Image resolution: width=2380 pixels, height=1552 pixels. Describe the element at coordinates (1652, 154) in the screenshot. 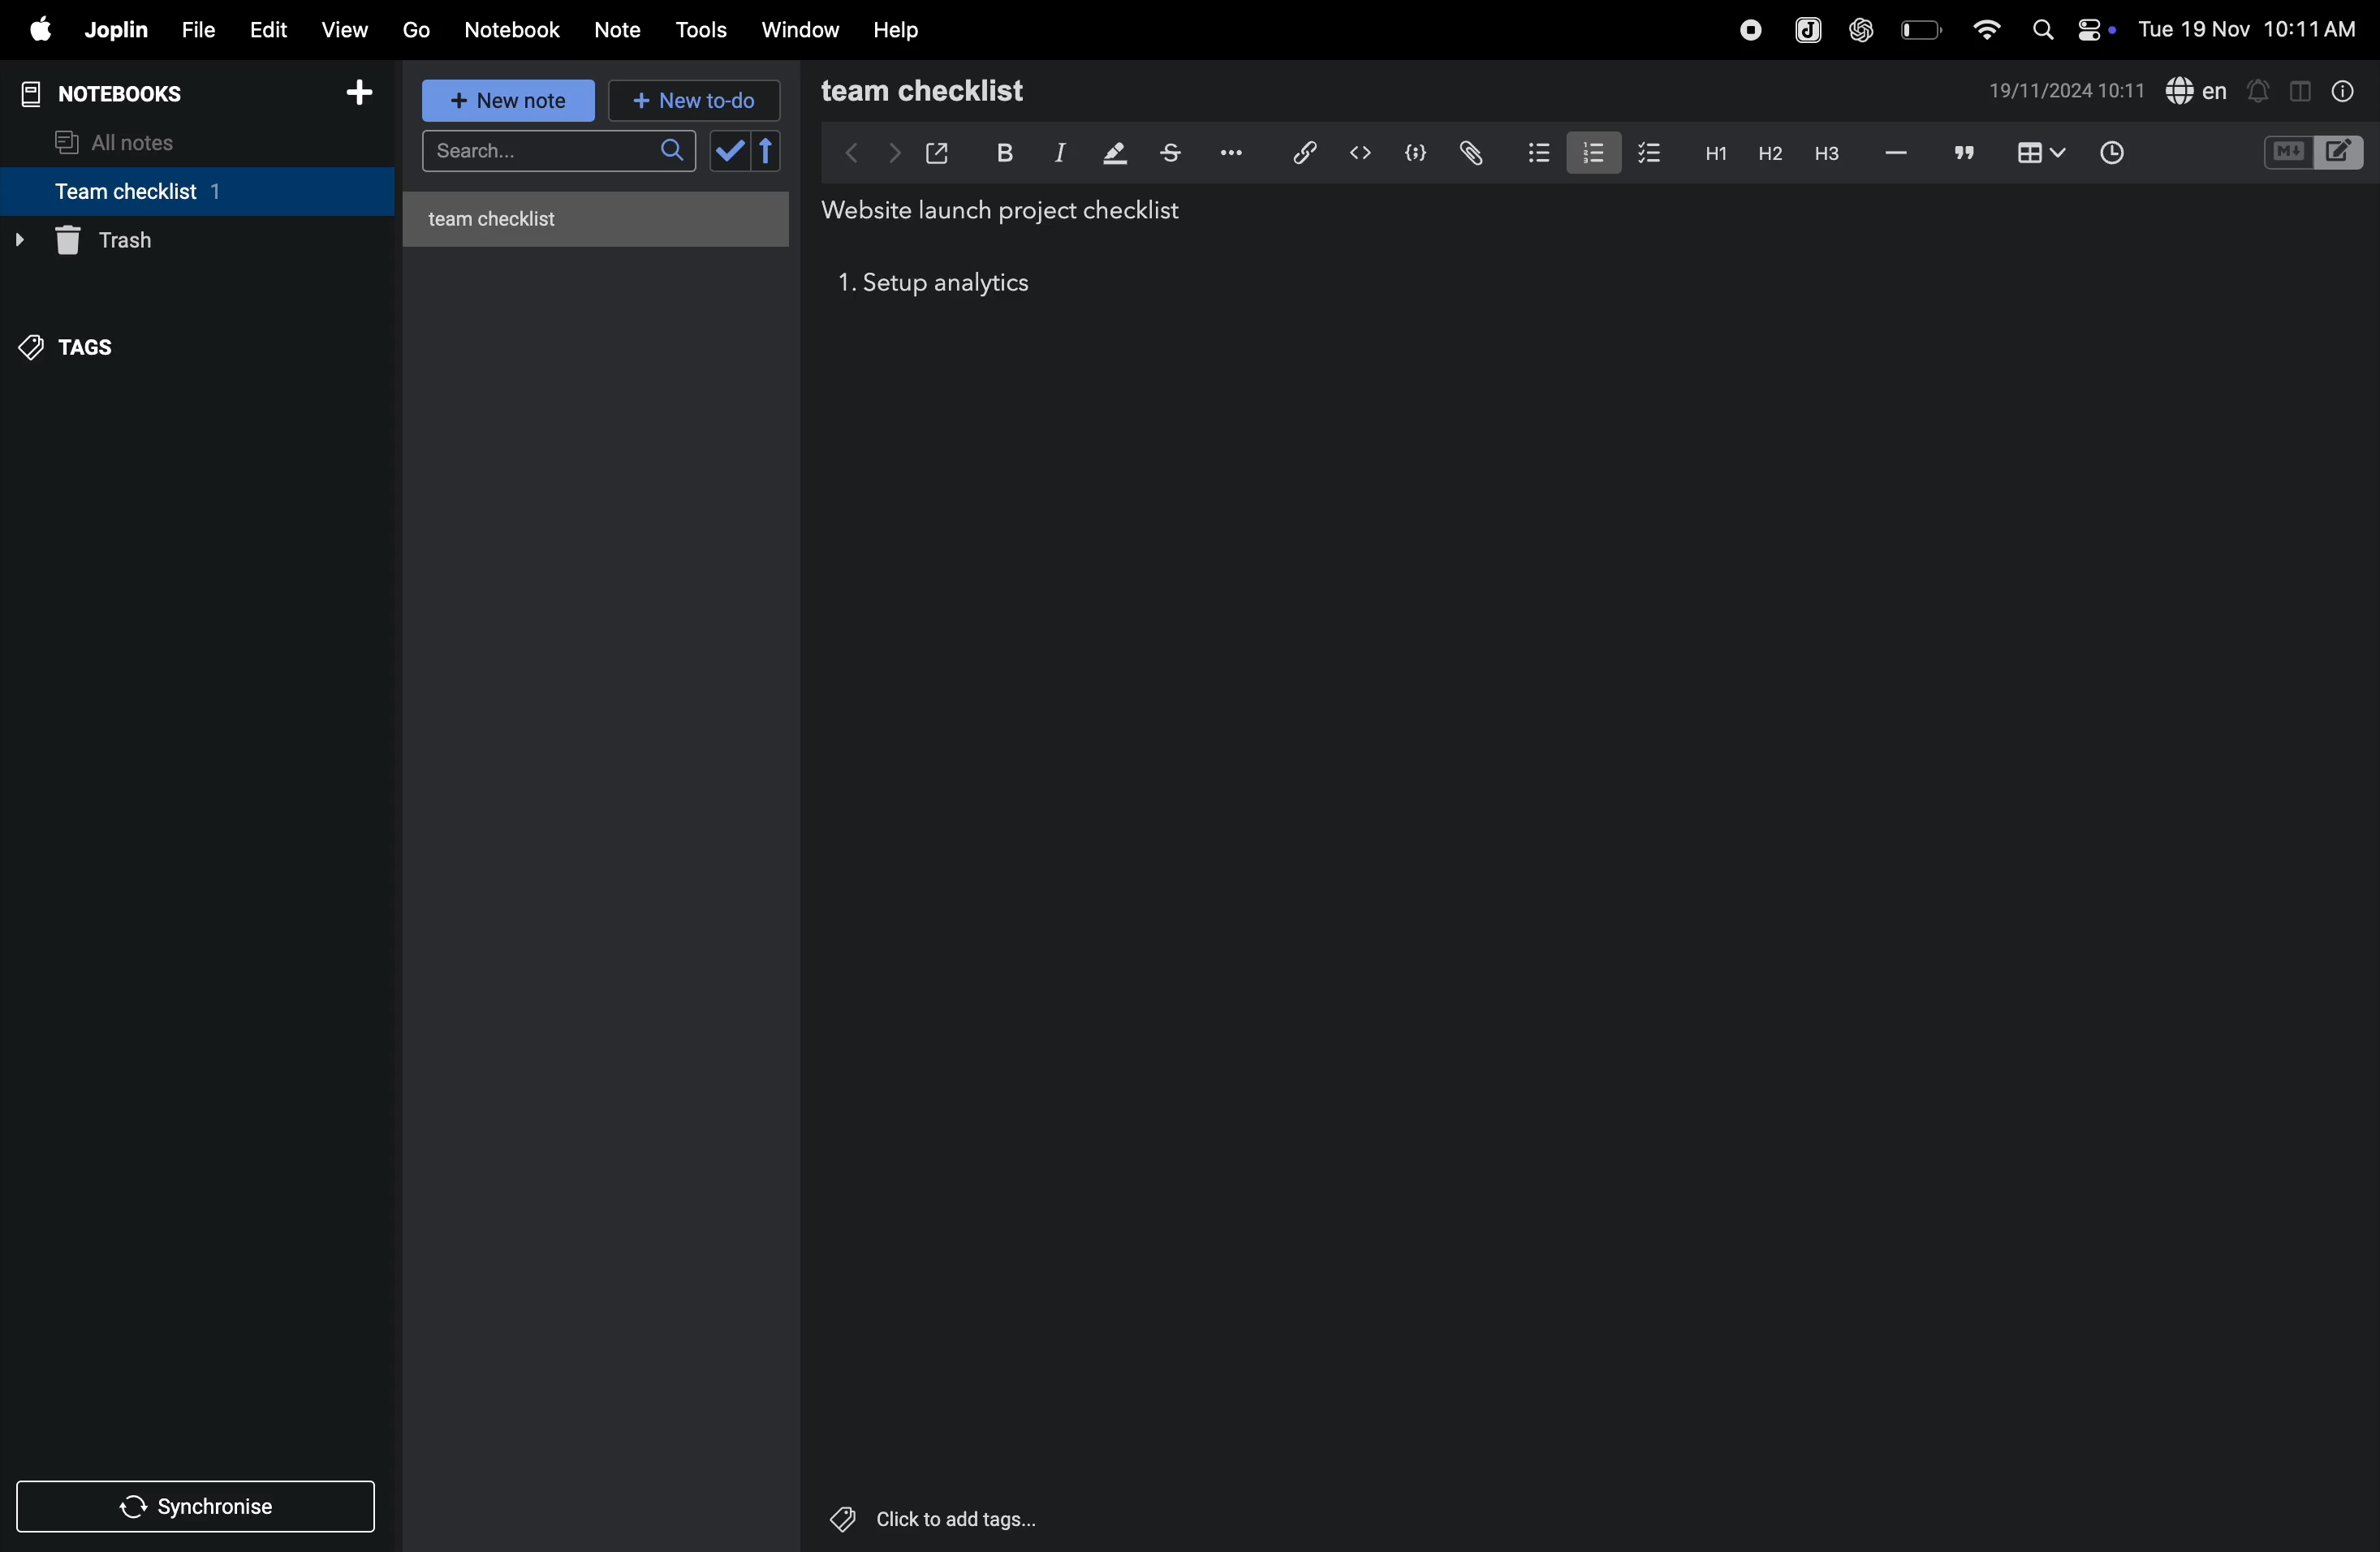

I see `checklist` at that location.